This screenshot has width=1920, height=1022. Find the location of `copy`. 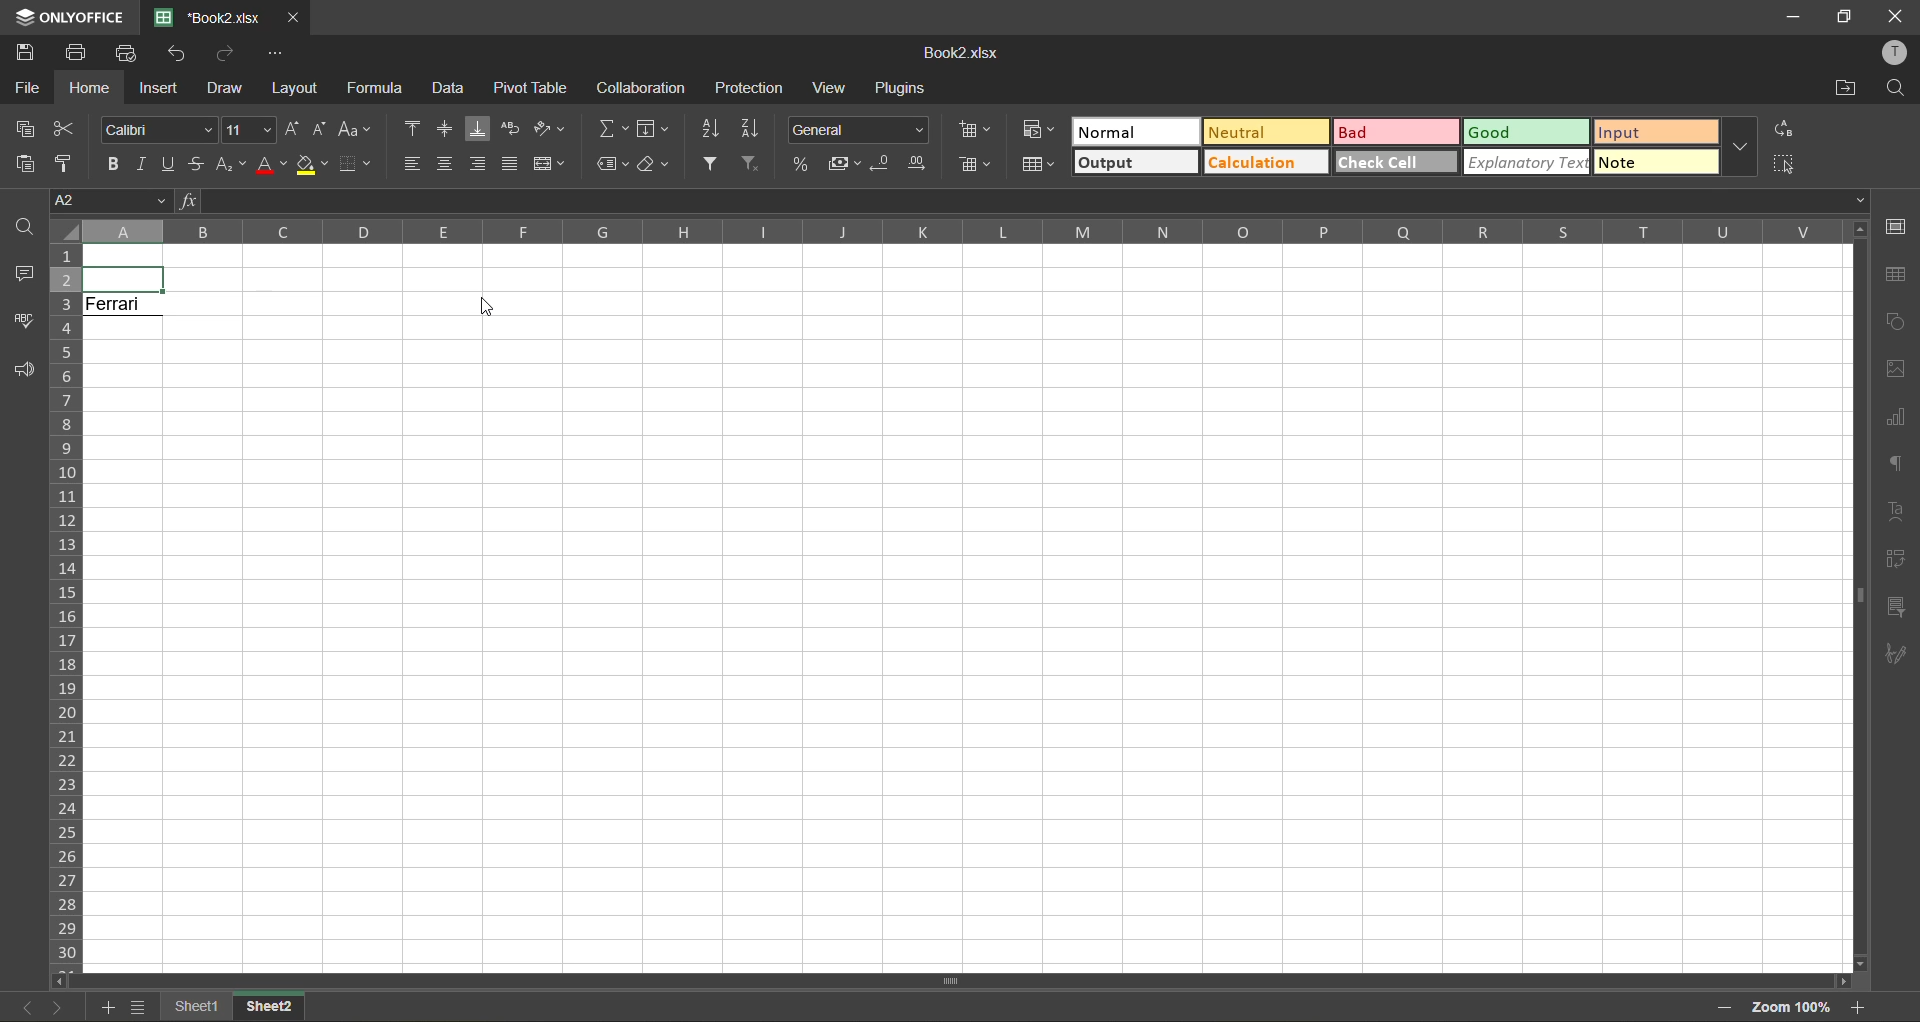

copy is located at coordinates (26, 129).